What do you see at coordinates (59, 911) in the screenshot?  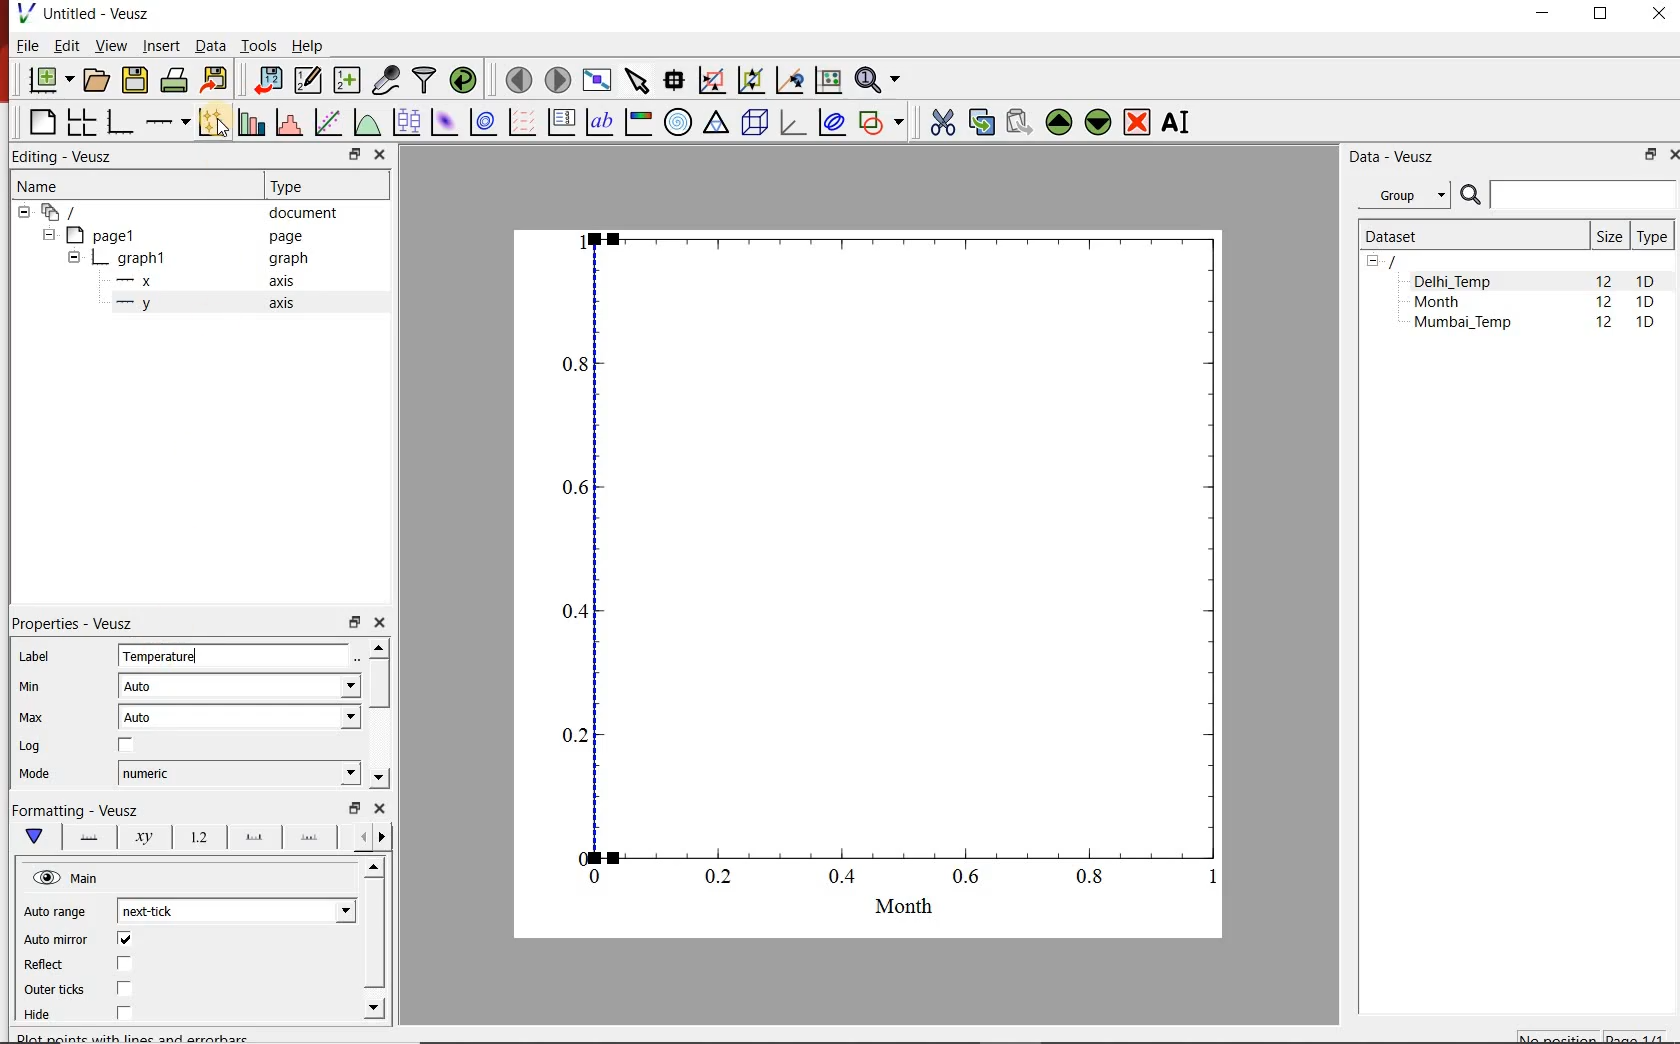 I see `Auto range` at bounding box center [59, 911].